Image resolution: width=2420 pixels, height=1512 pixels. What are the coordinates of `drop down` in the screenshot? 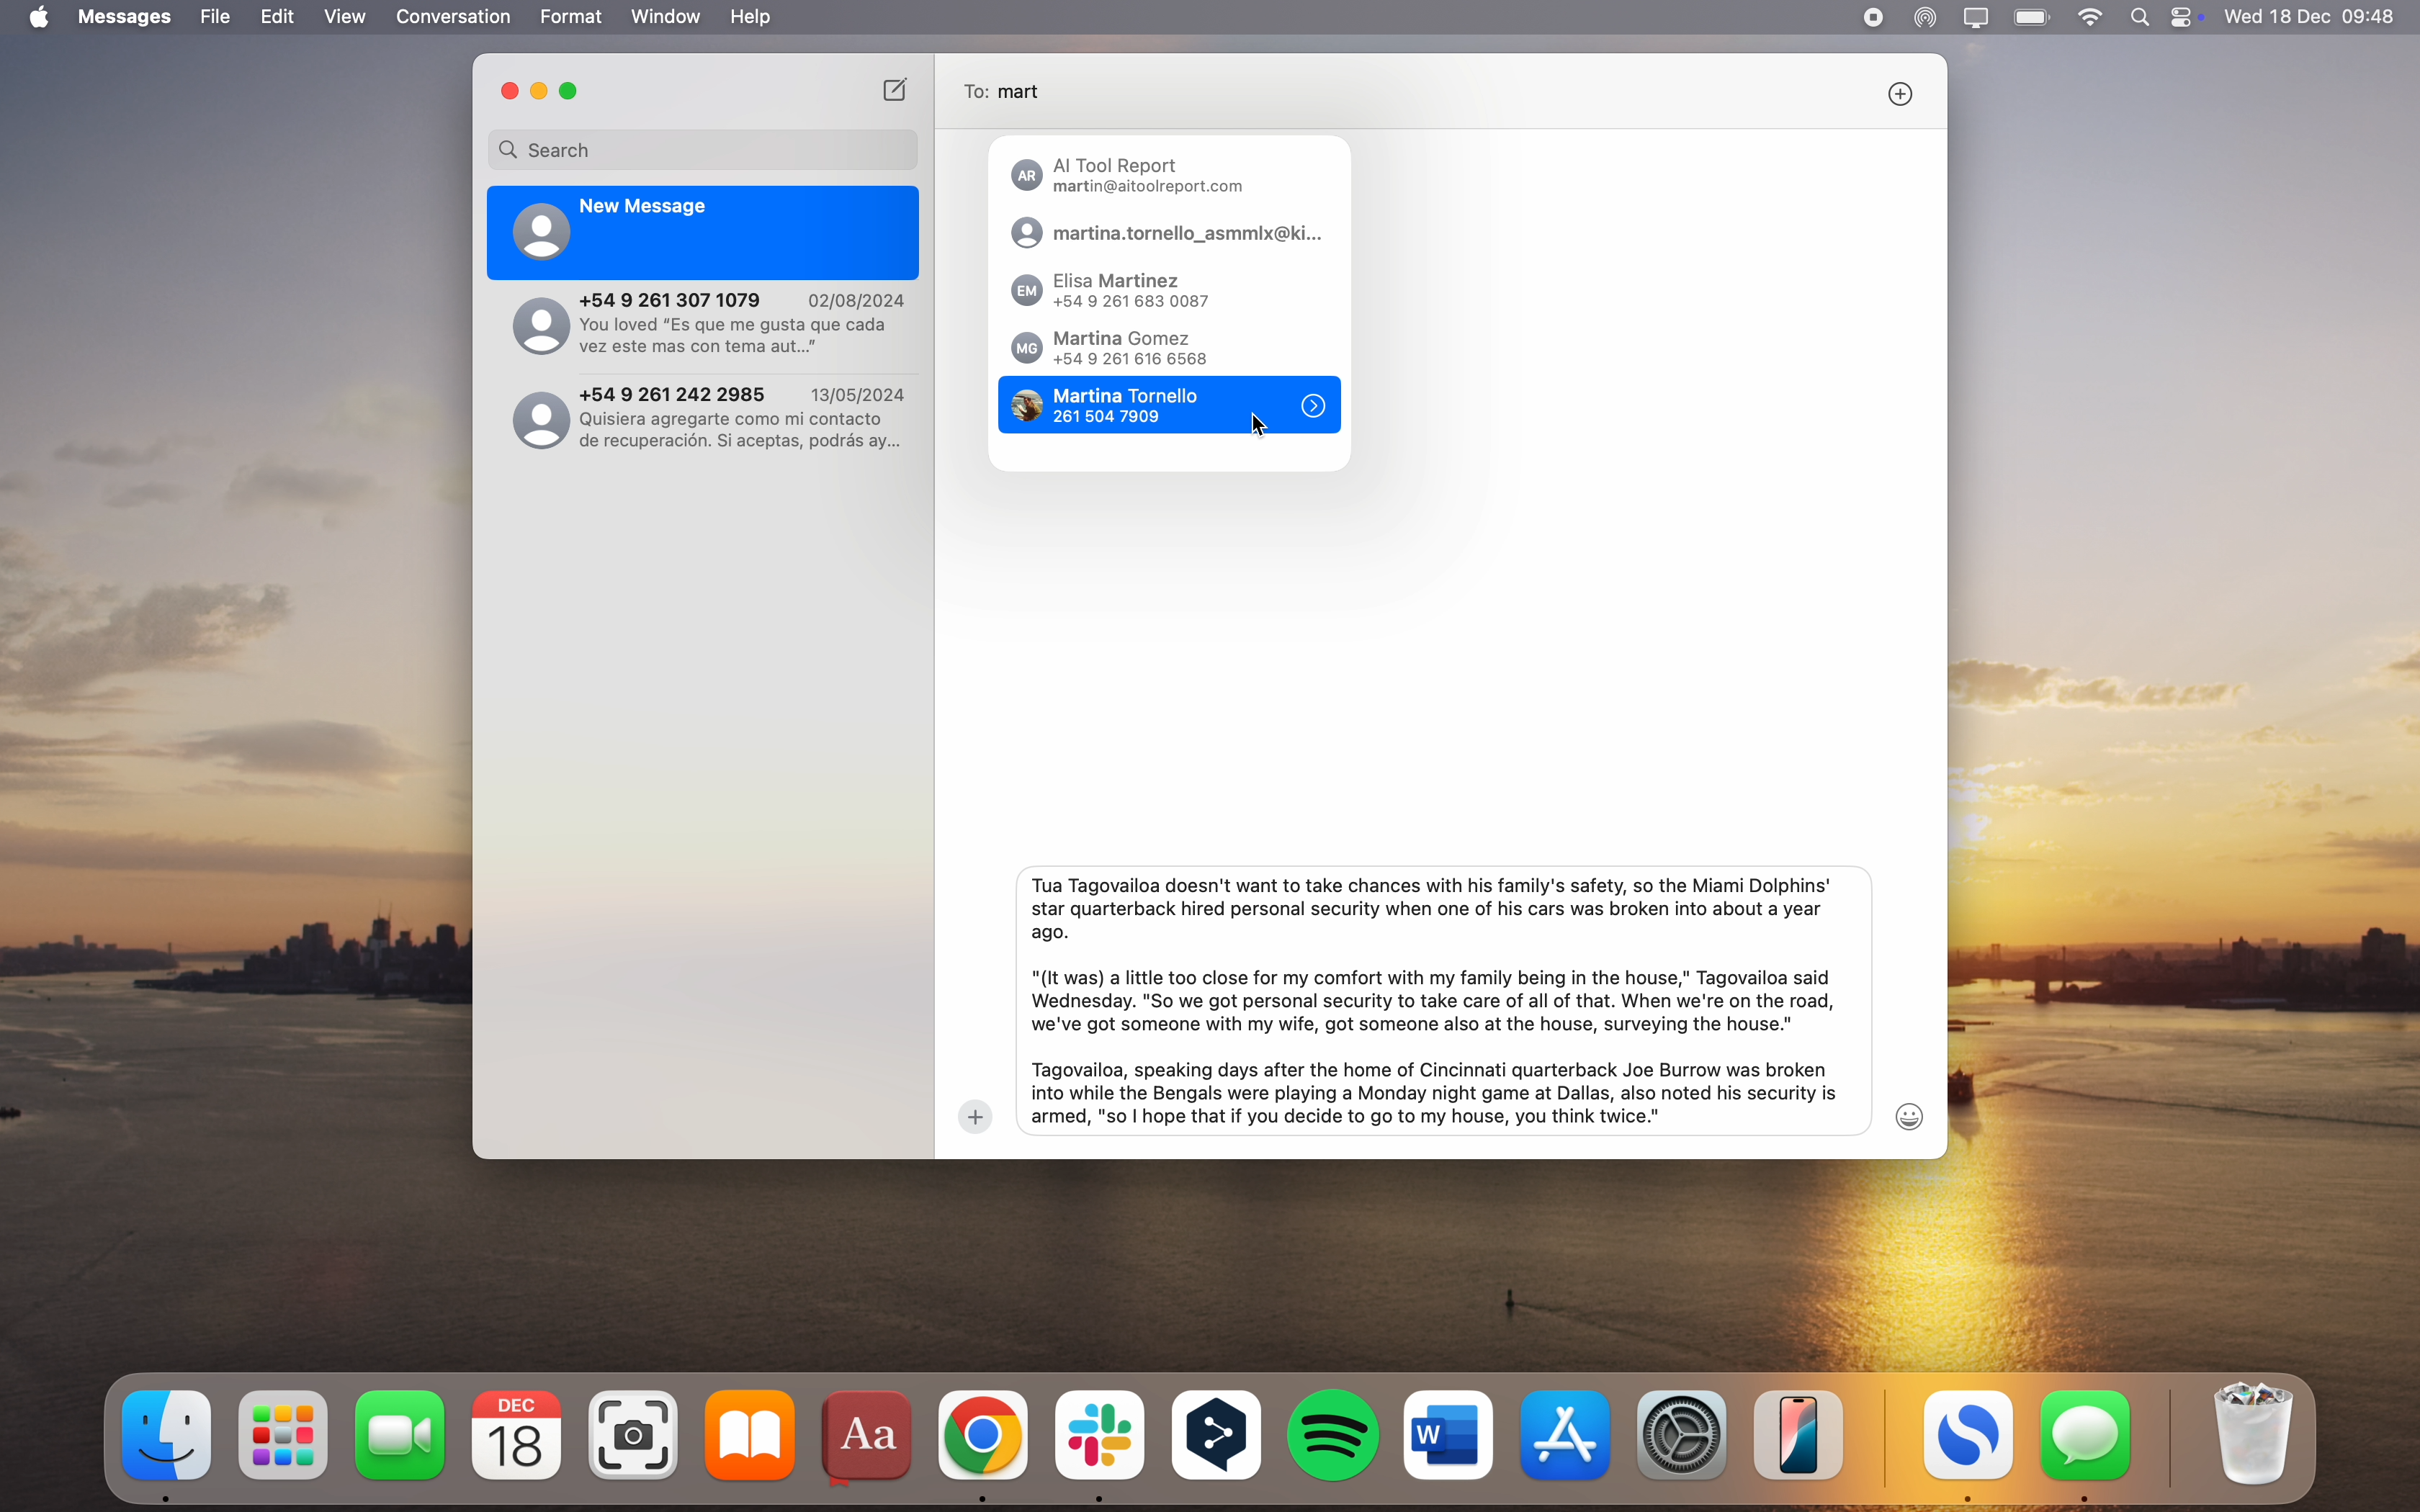 It's located at (1312, 407).